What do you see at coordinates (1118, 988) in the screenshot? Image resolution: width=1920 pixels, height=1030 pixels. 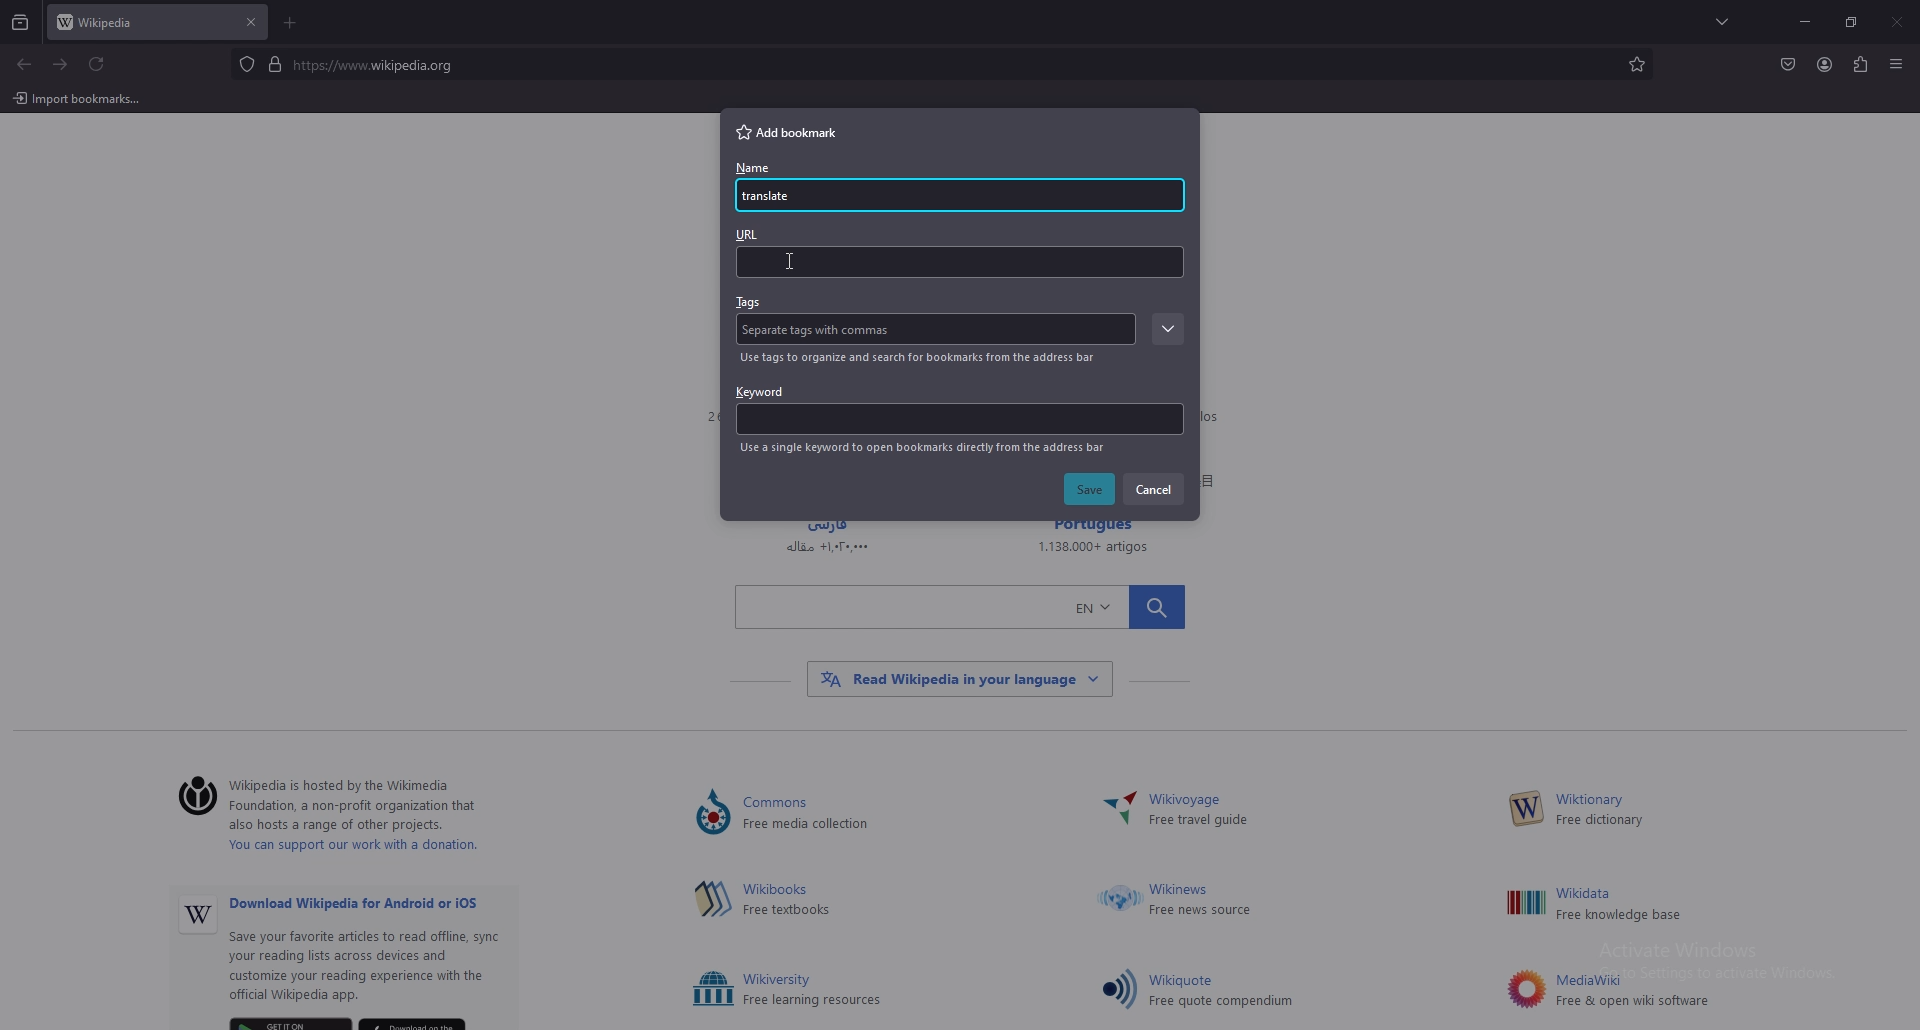 I see `` at bounding box center [1118, 988].